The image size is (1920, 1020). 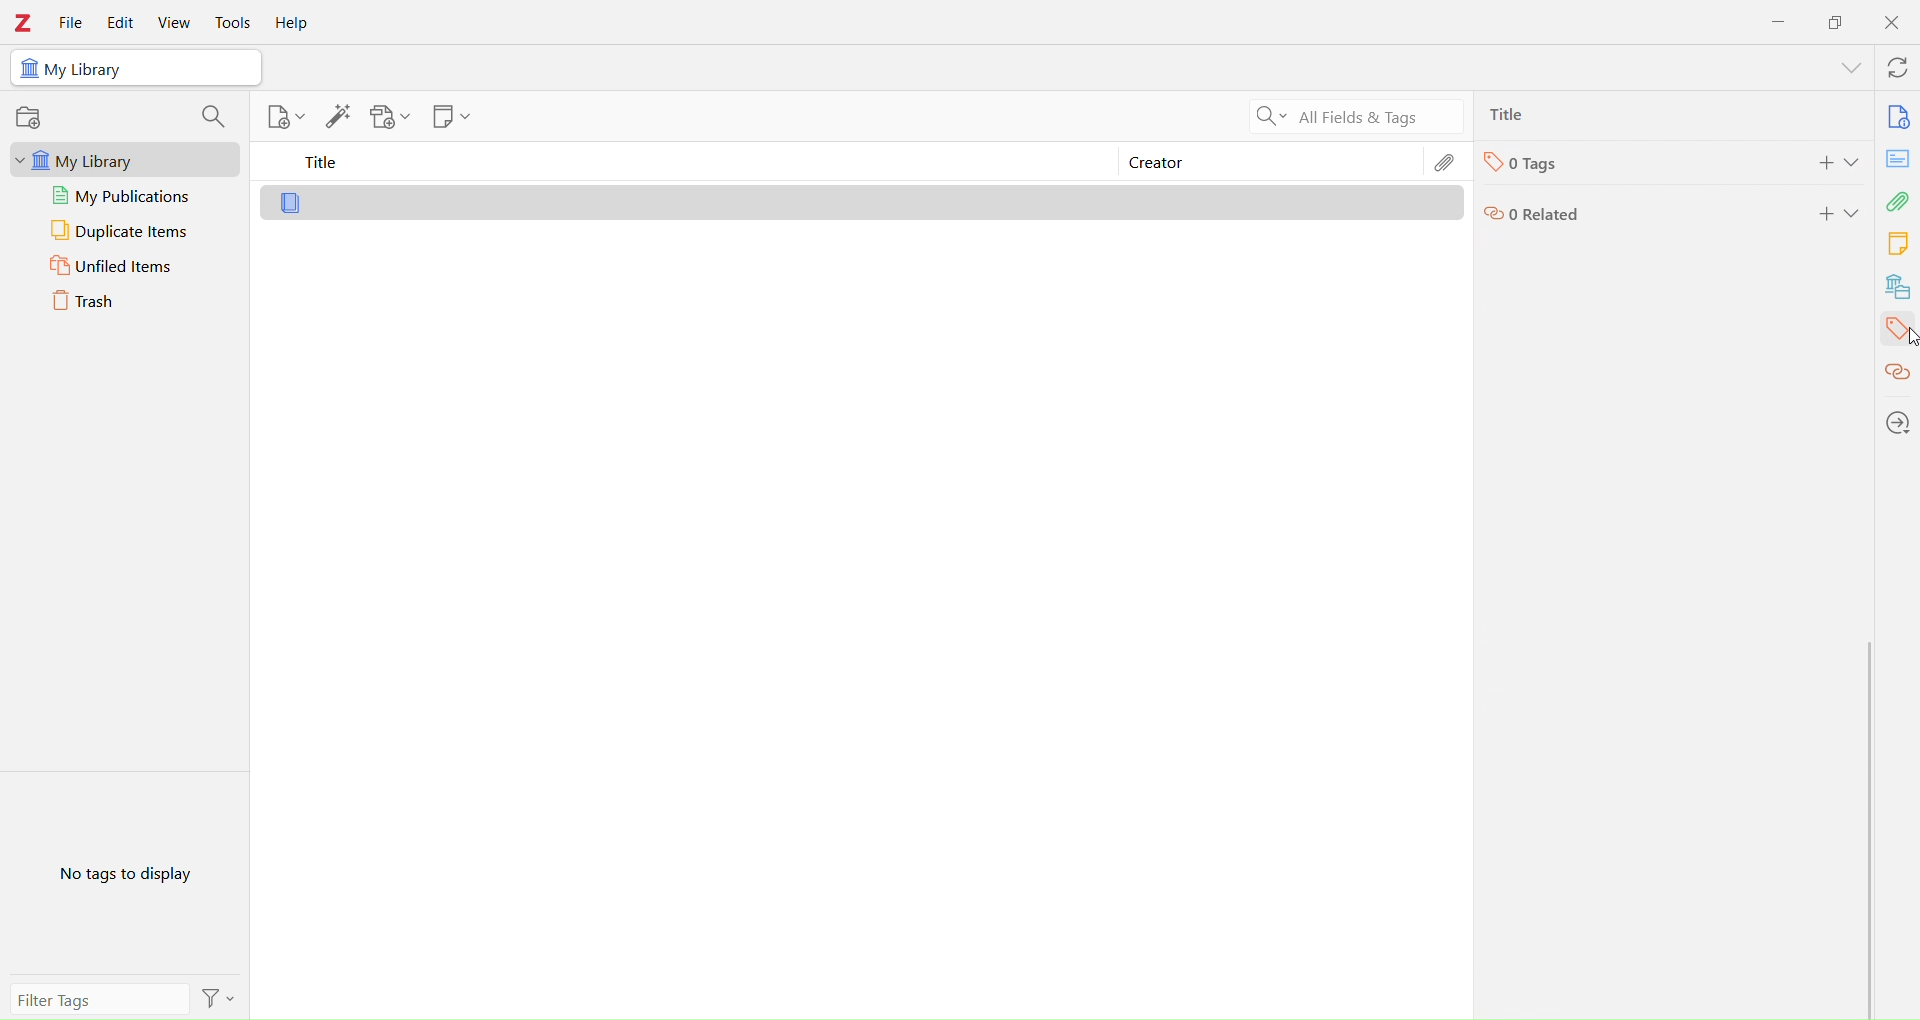 What do you see at coordinates (178, 23) in the screenshot?
I see `View` at bounding box center [178, 23].